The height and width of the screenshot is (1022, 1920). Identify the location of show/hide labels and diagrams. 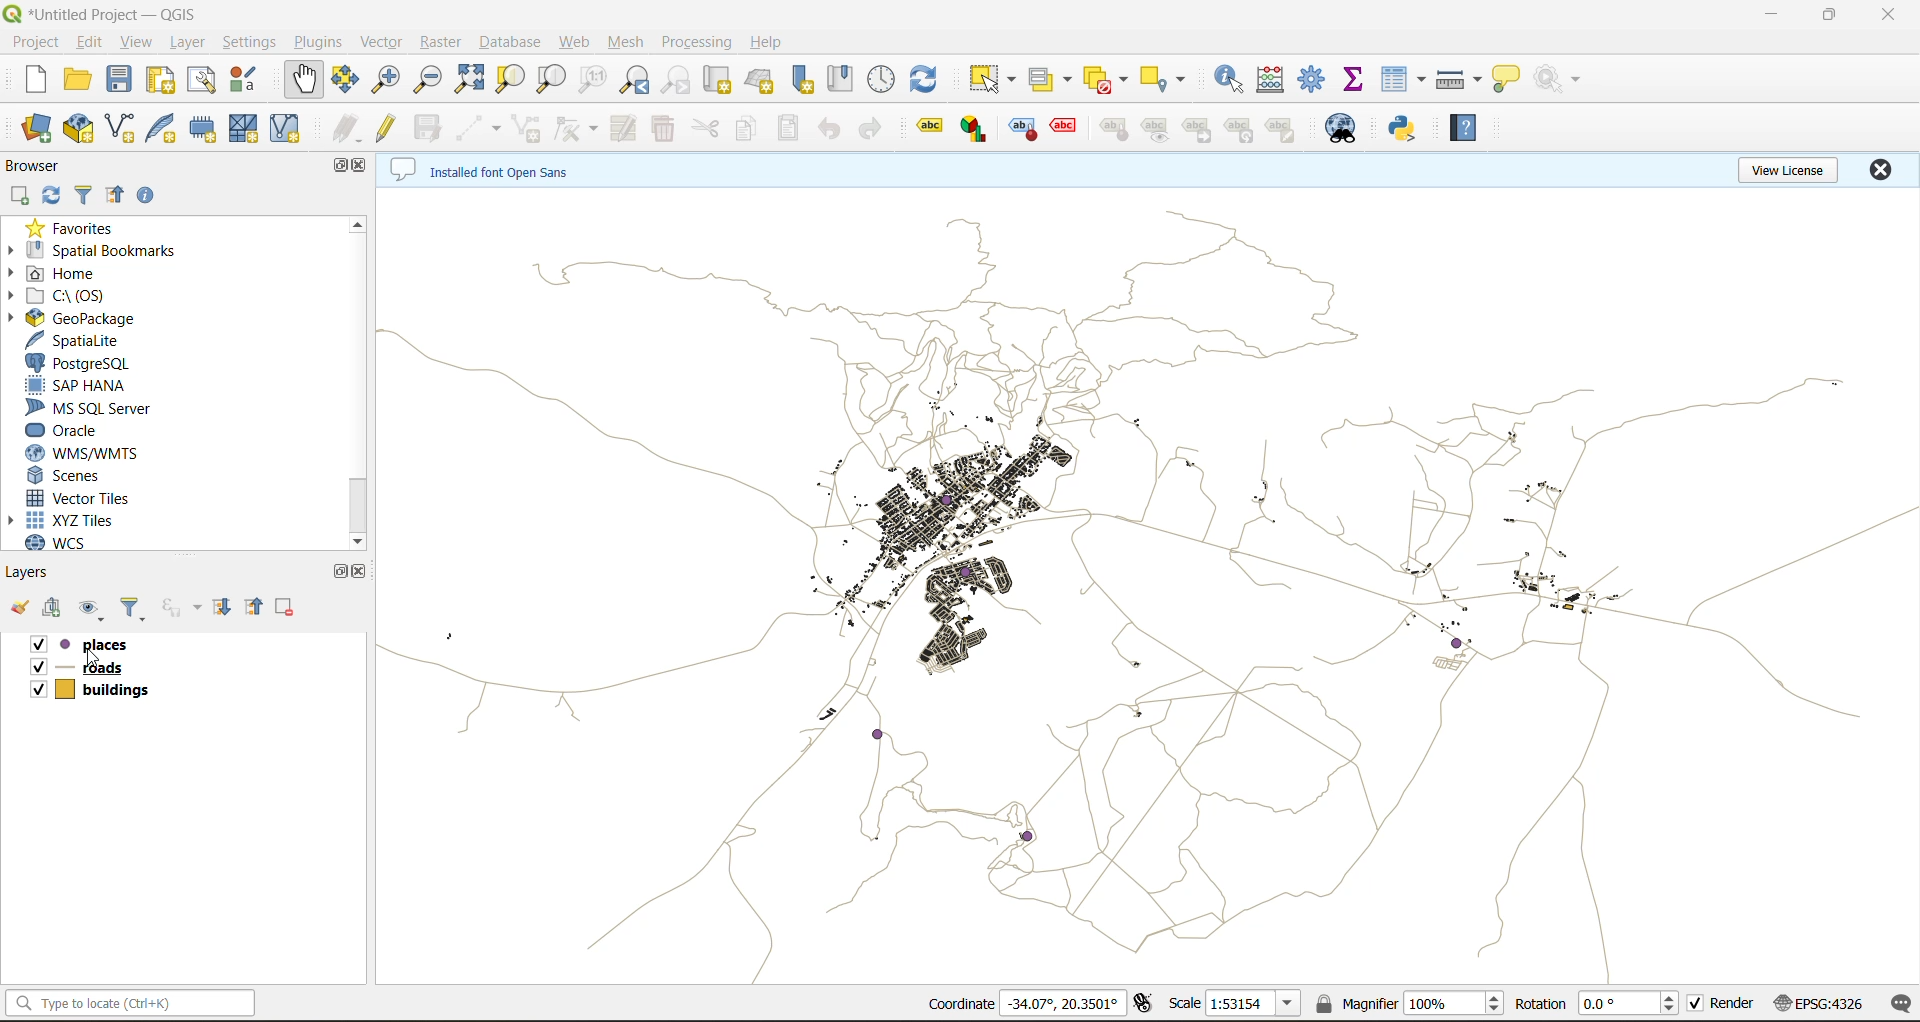
(1160, 128).